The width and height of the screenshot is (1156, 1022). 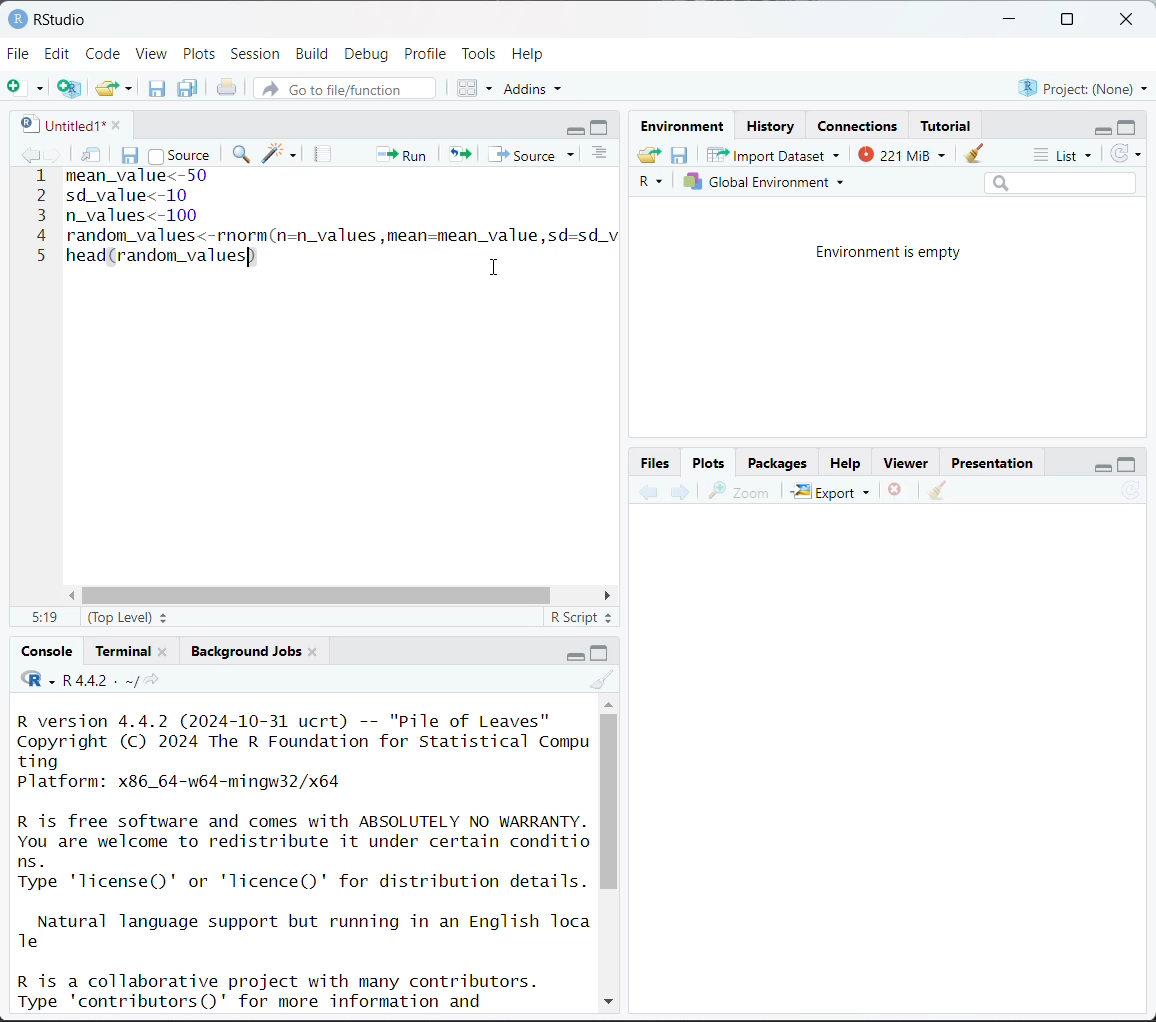 What do you see at coordinates (608, 702) in the screenshot?
I see `up` at bounding box center [608, 702].